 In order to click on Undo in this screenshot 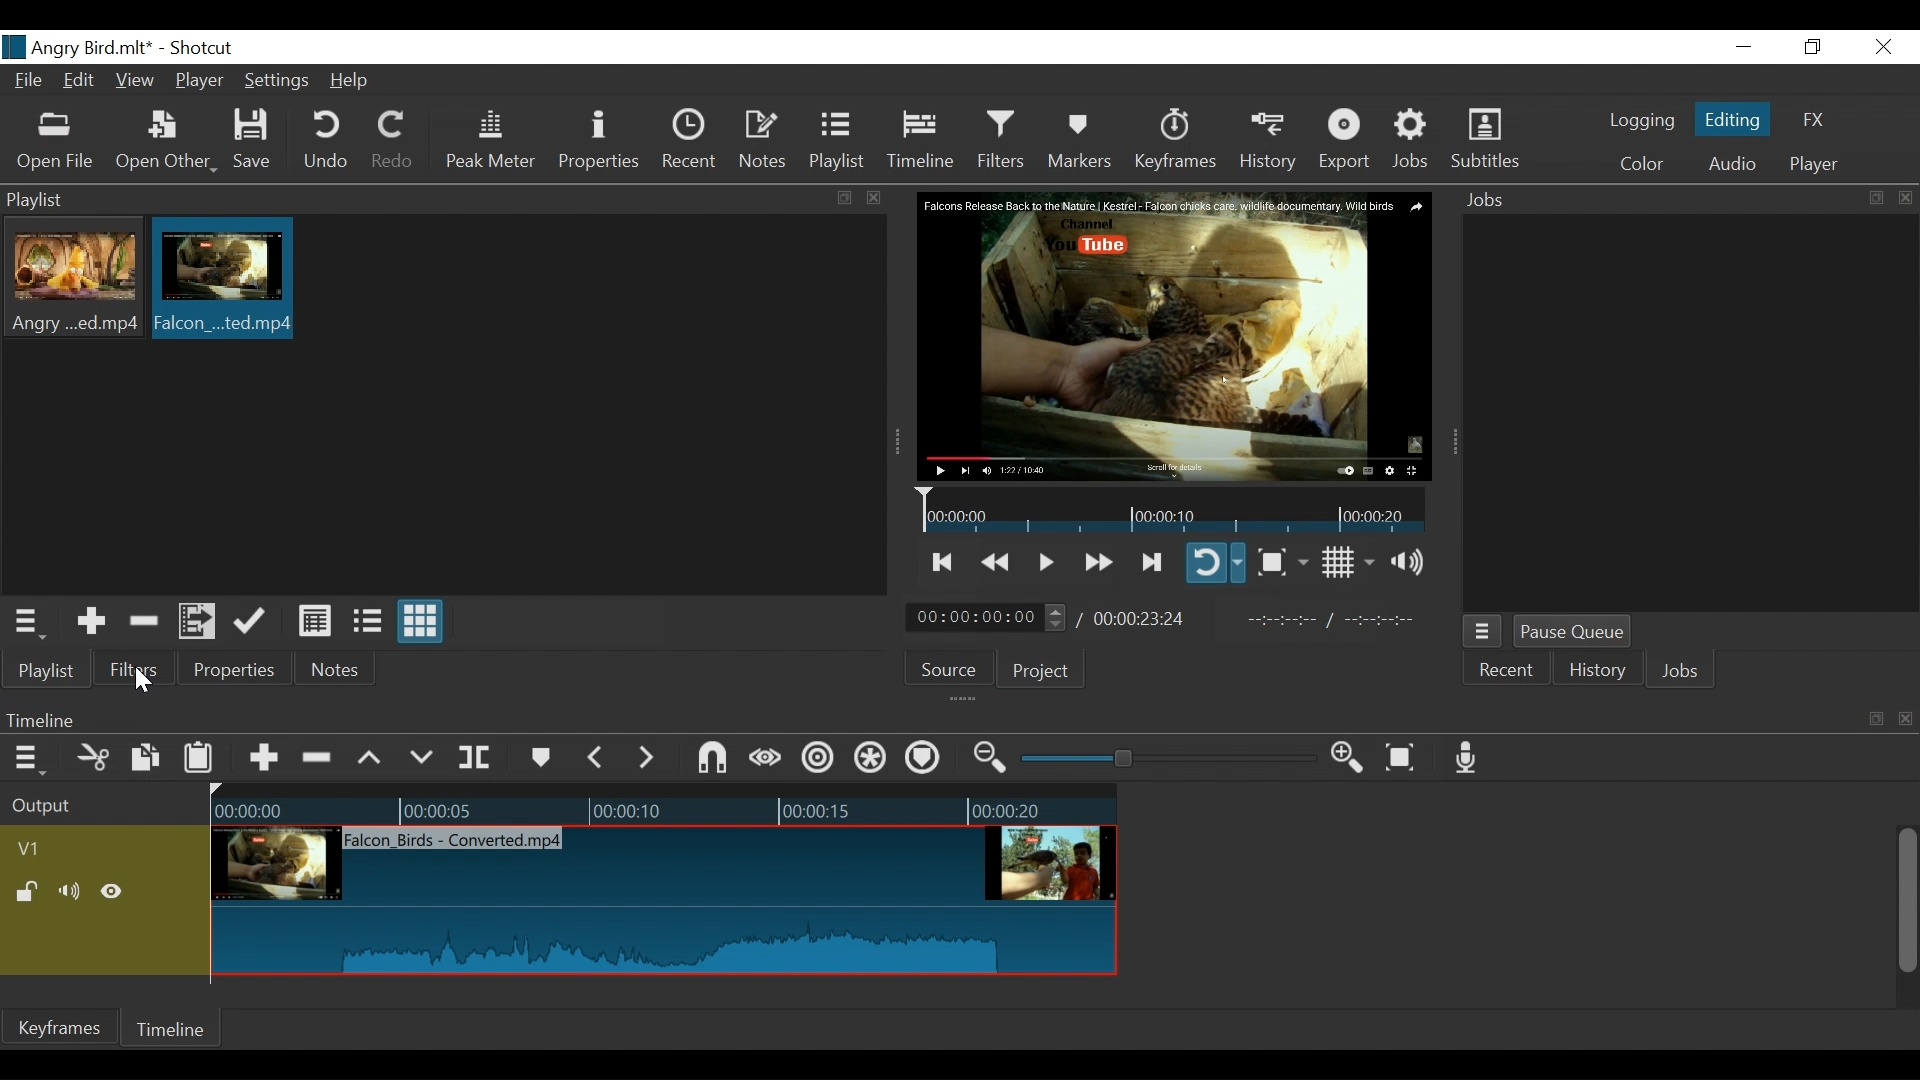, I will do `click(329, 140)`.